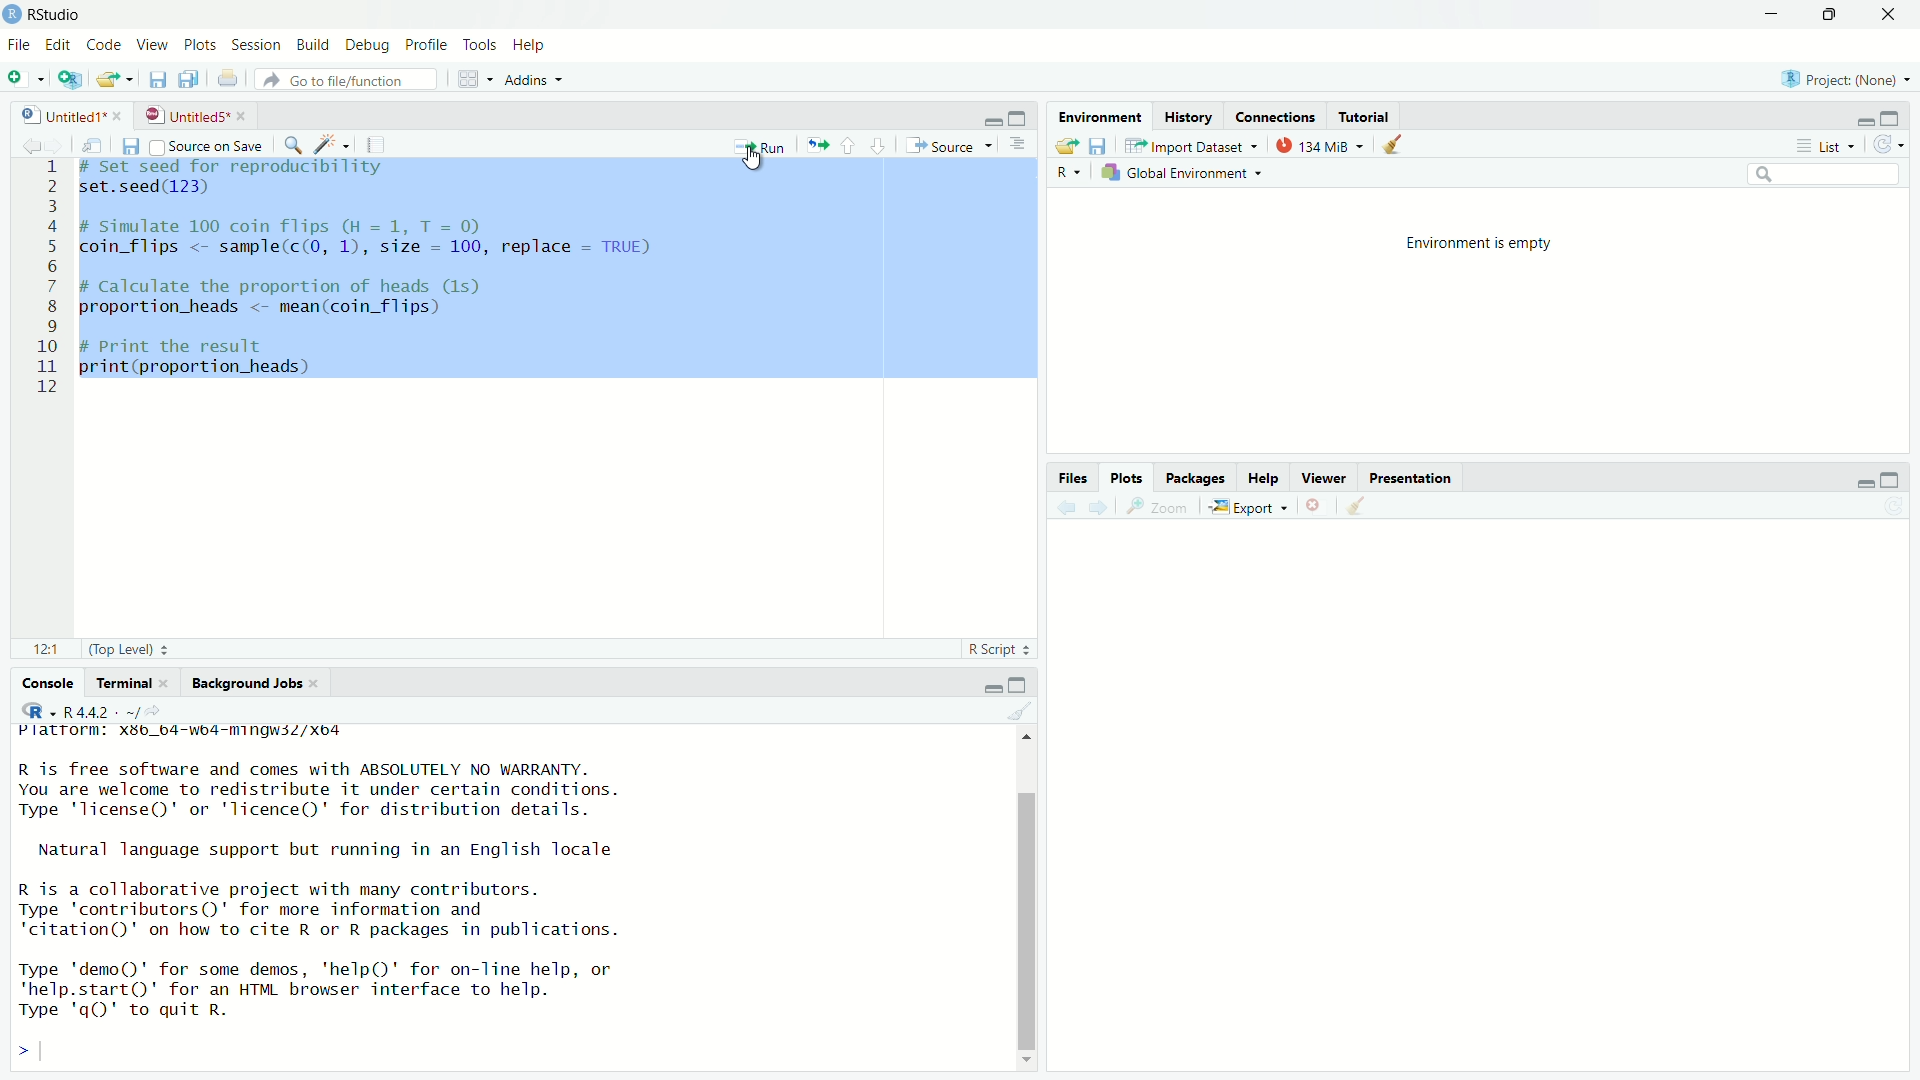 The height and width of the screenshot is (1080, 1920). I want to click on print(proportion_heads), so click(207, 368).